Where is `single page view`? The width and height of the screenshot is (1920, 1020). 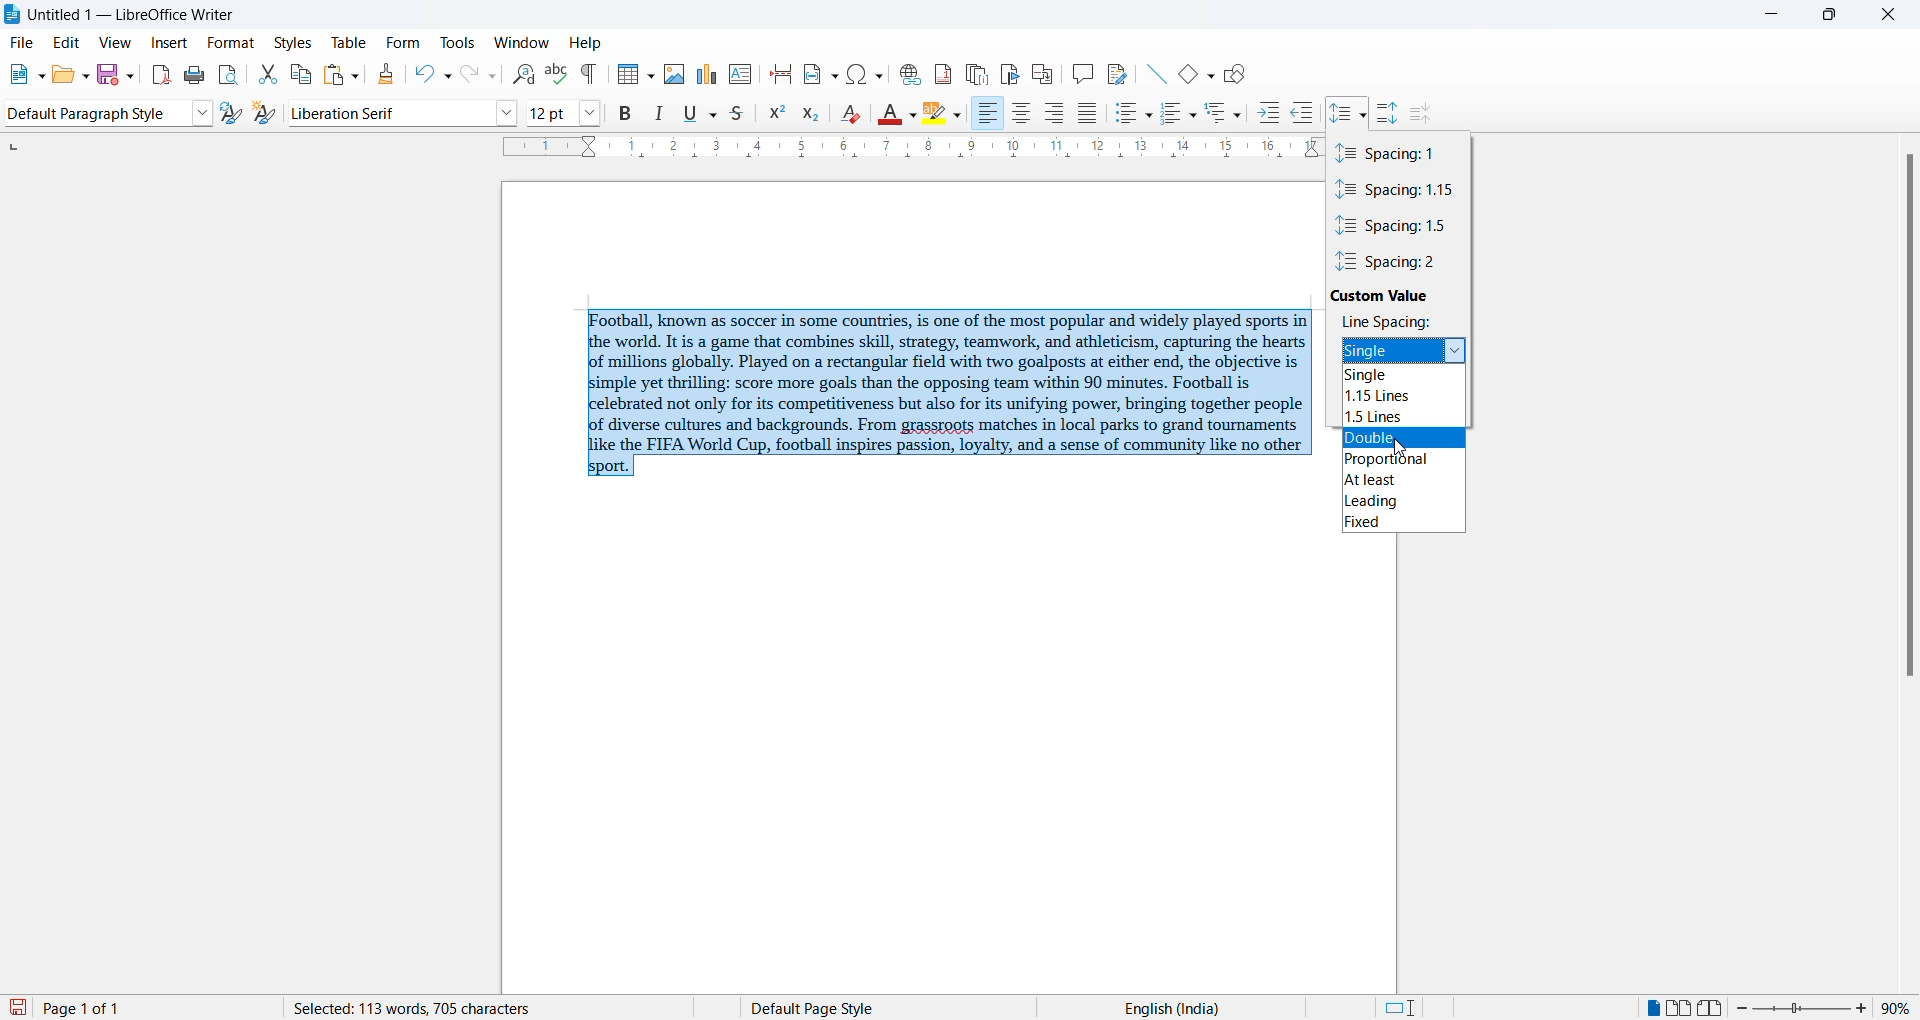 single page view is located at coordinates (1649, 1008).